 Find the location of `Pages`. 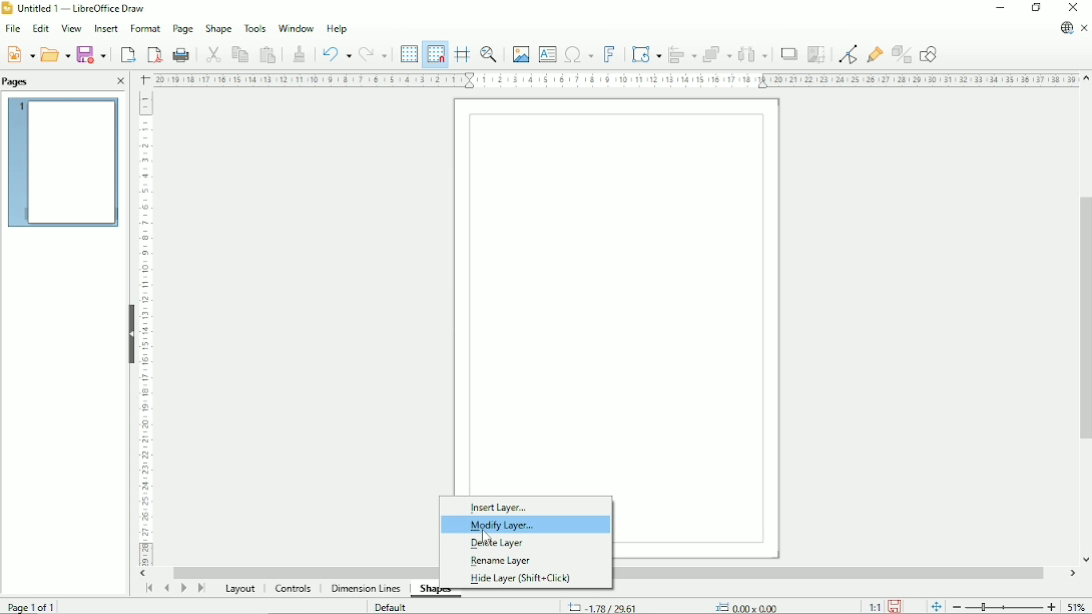

Pages is located at coordinates (19, 82).